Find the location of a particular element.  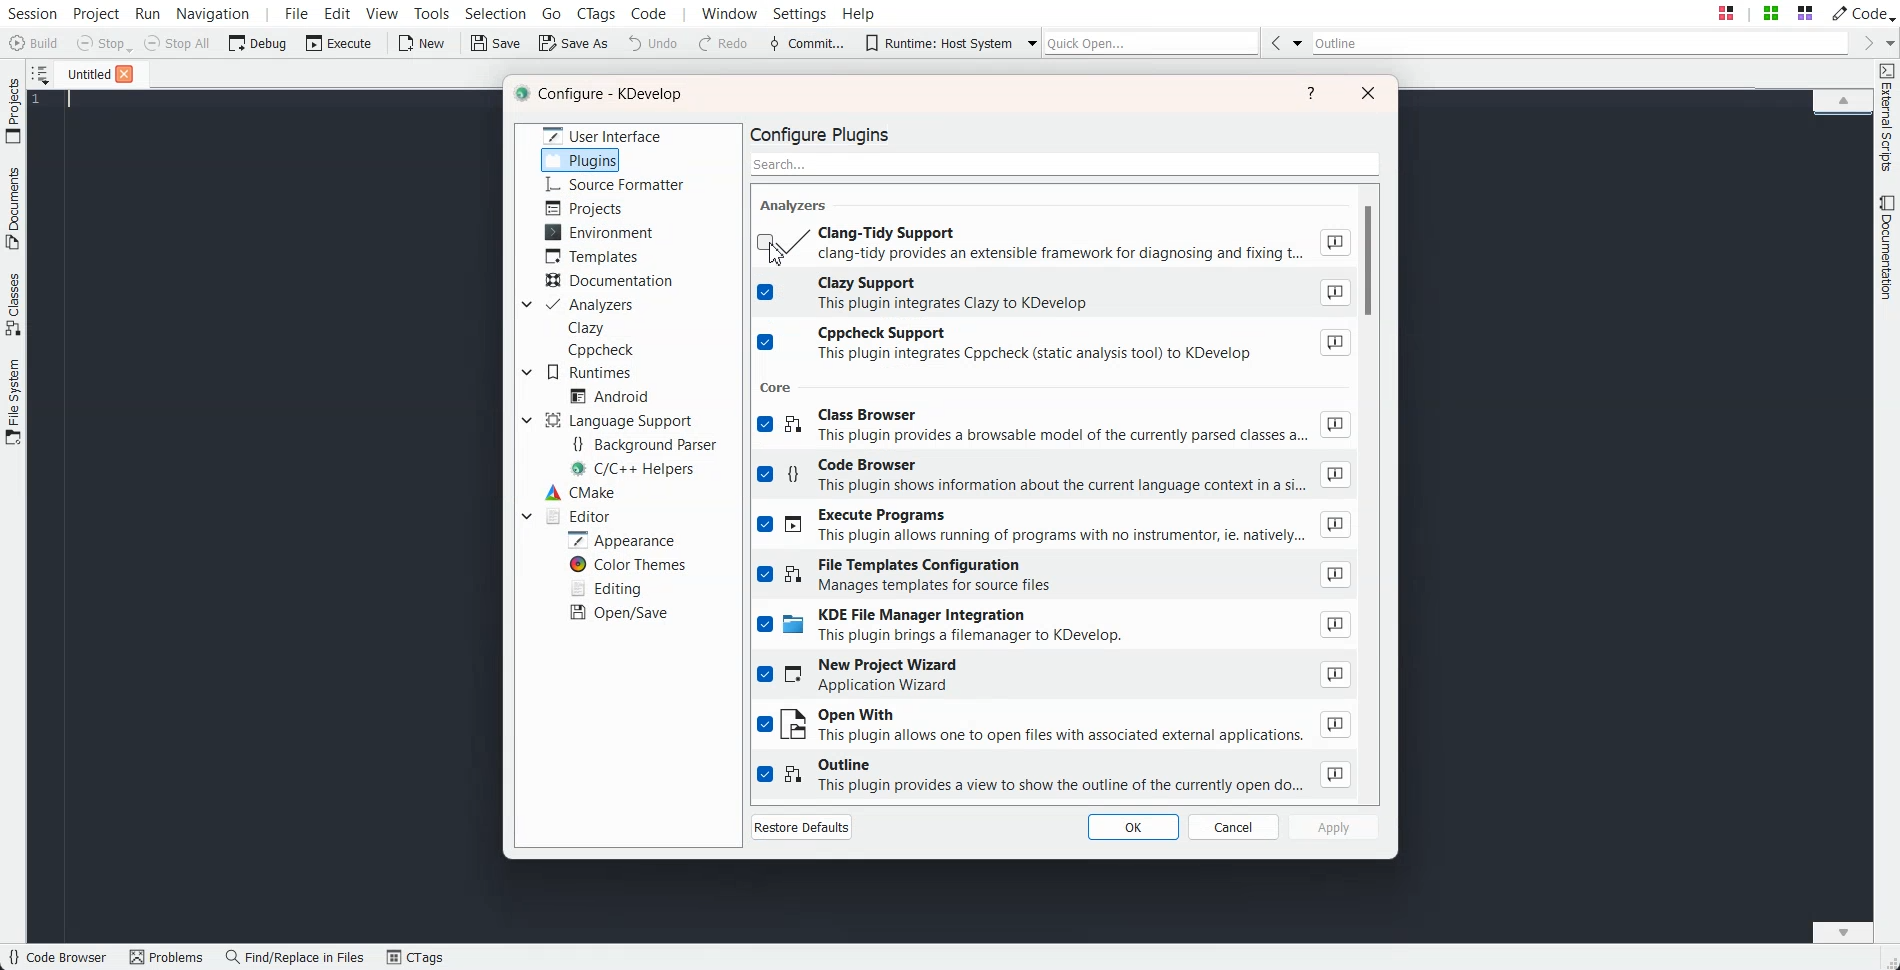

Text is located at coordinates (778, 386).